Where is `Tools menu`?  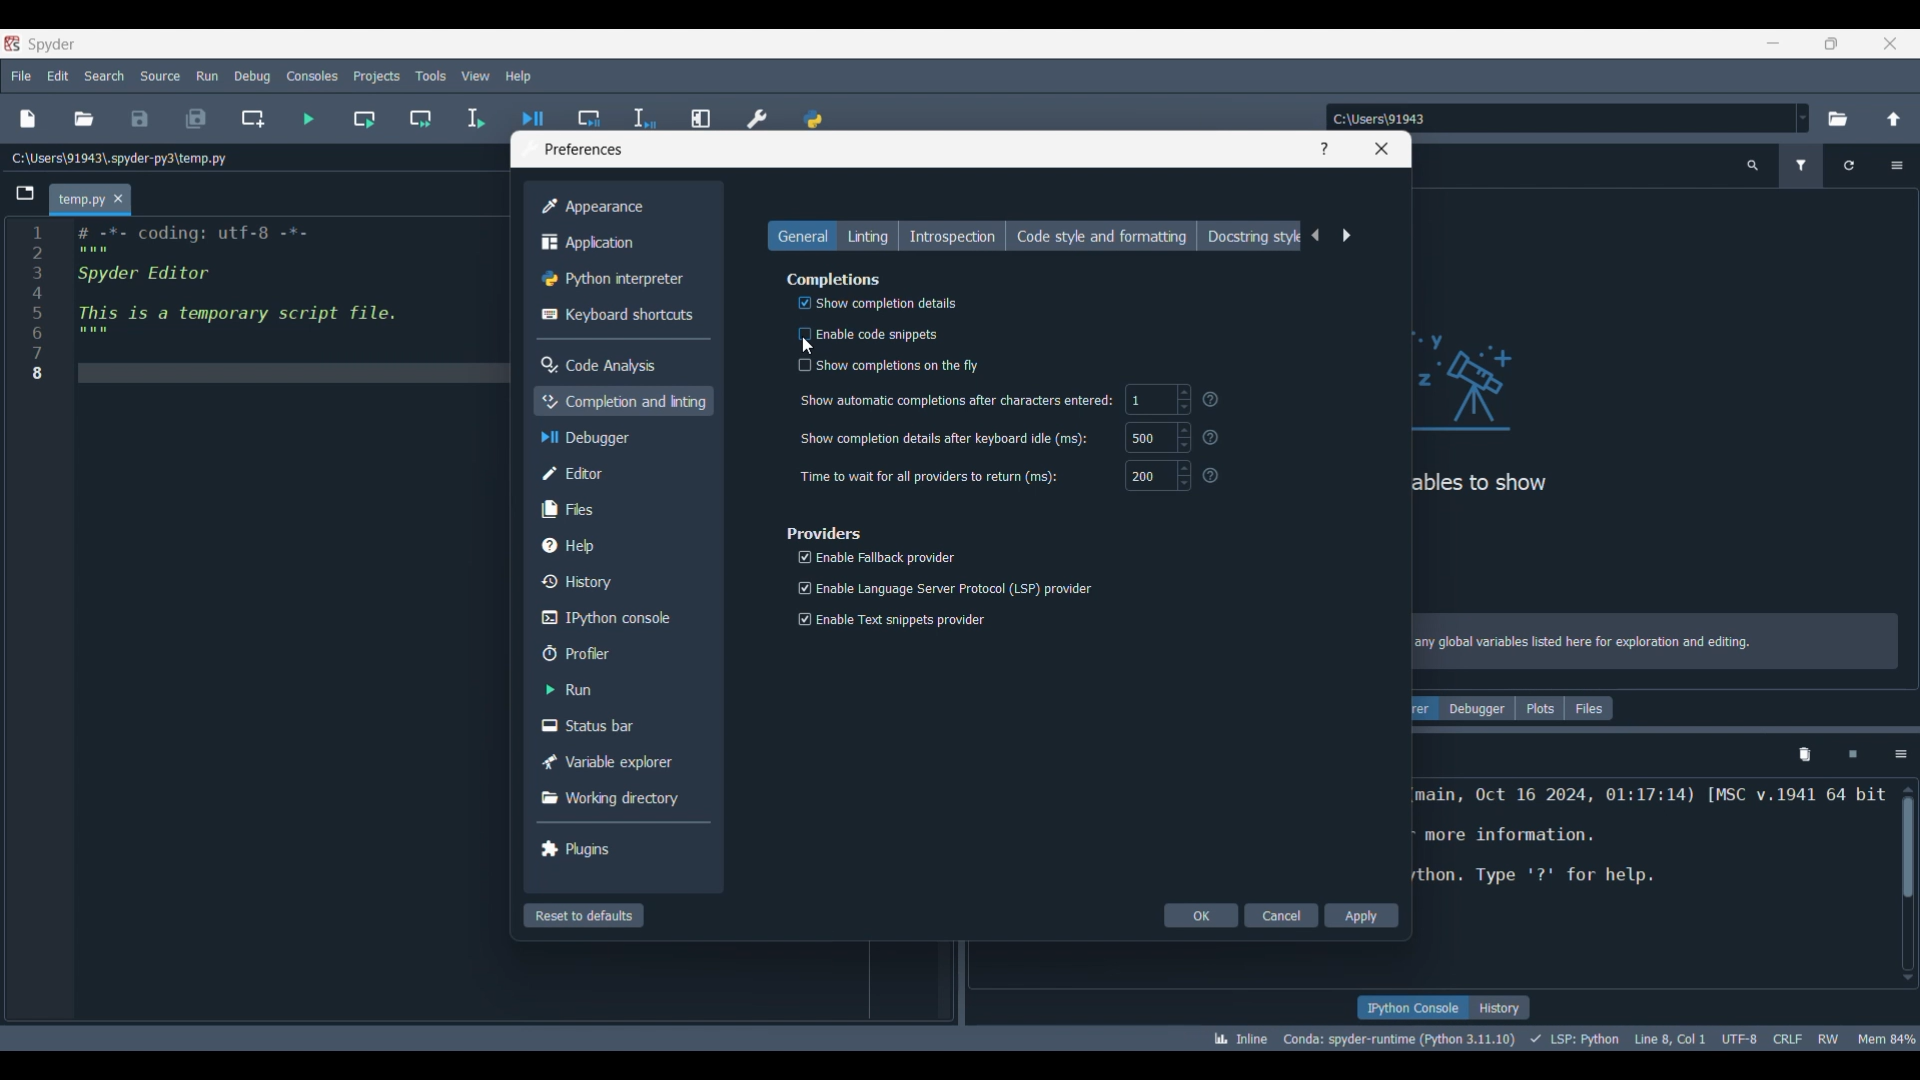 Tools menu is located at coordinates (431, 76).